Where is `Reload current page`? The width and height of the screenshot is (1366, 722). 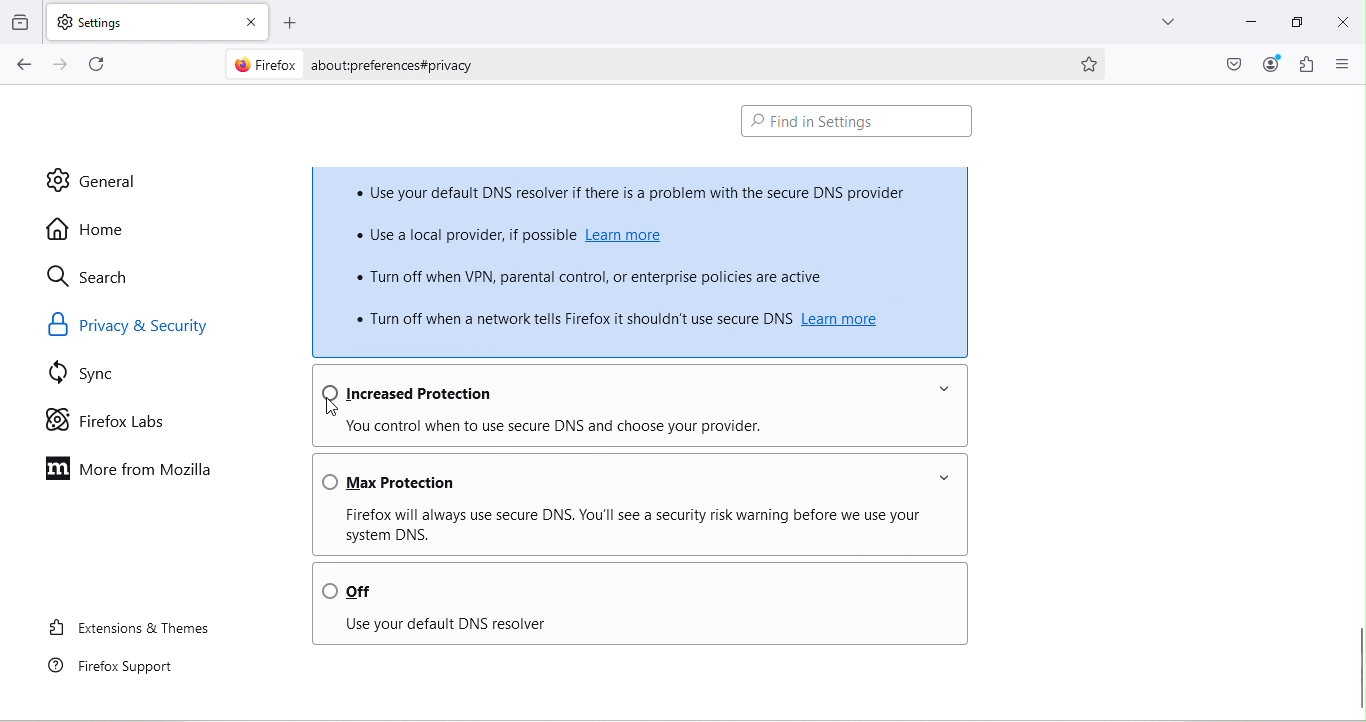
Reload current page is located at coordinates (99, 64).